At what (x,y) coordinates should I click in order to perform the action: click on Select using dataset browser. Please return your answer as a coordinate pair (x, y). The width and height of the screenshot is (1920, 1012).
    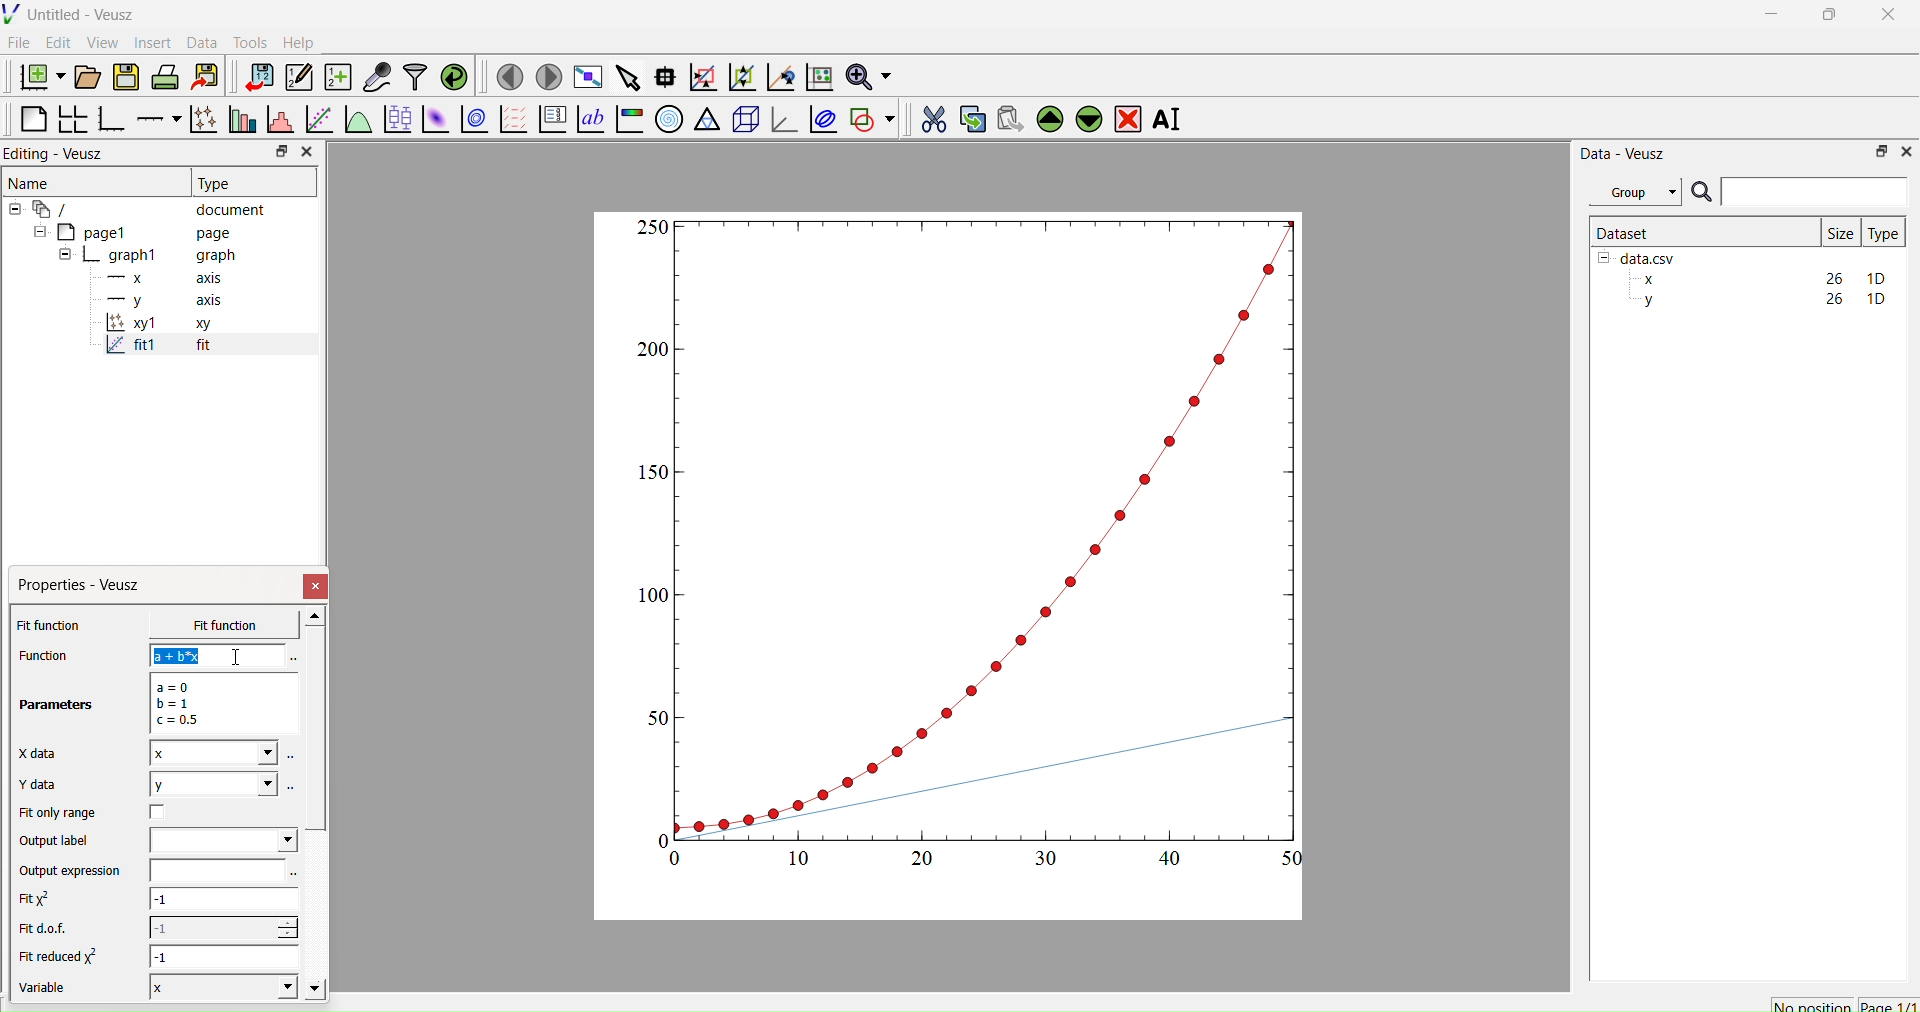
    Looking at the image, I should click on (292, 760).